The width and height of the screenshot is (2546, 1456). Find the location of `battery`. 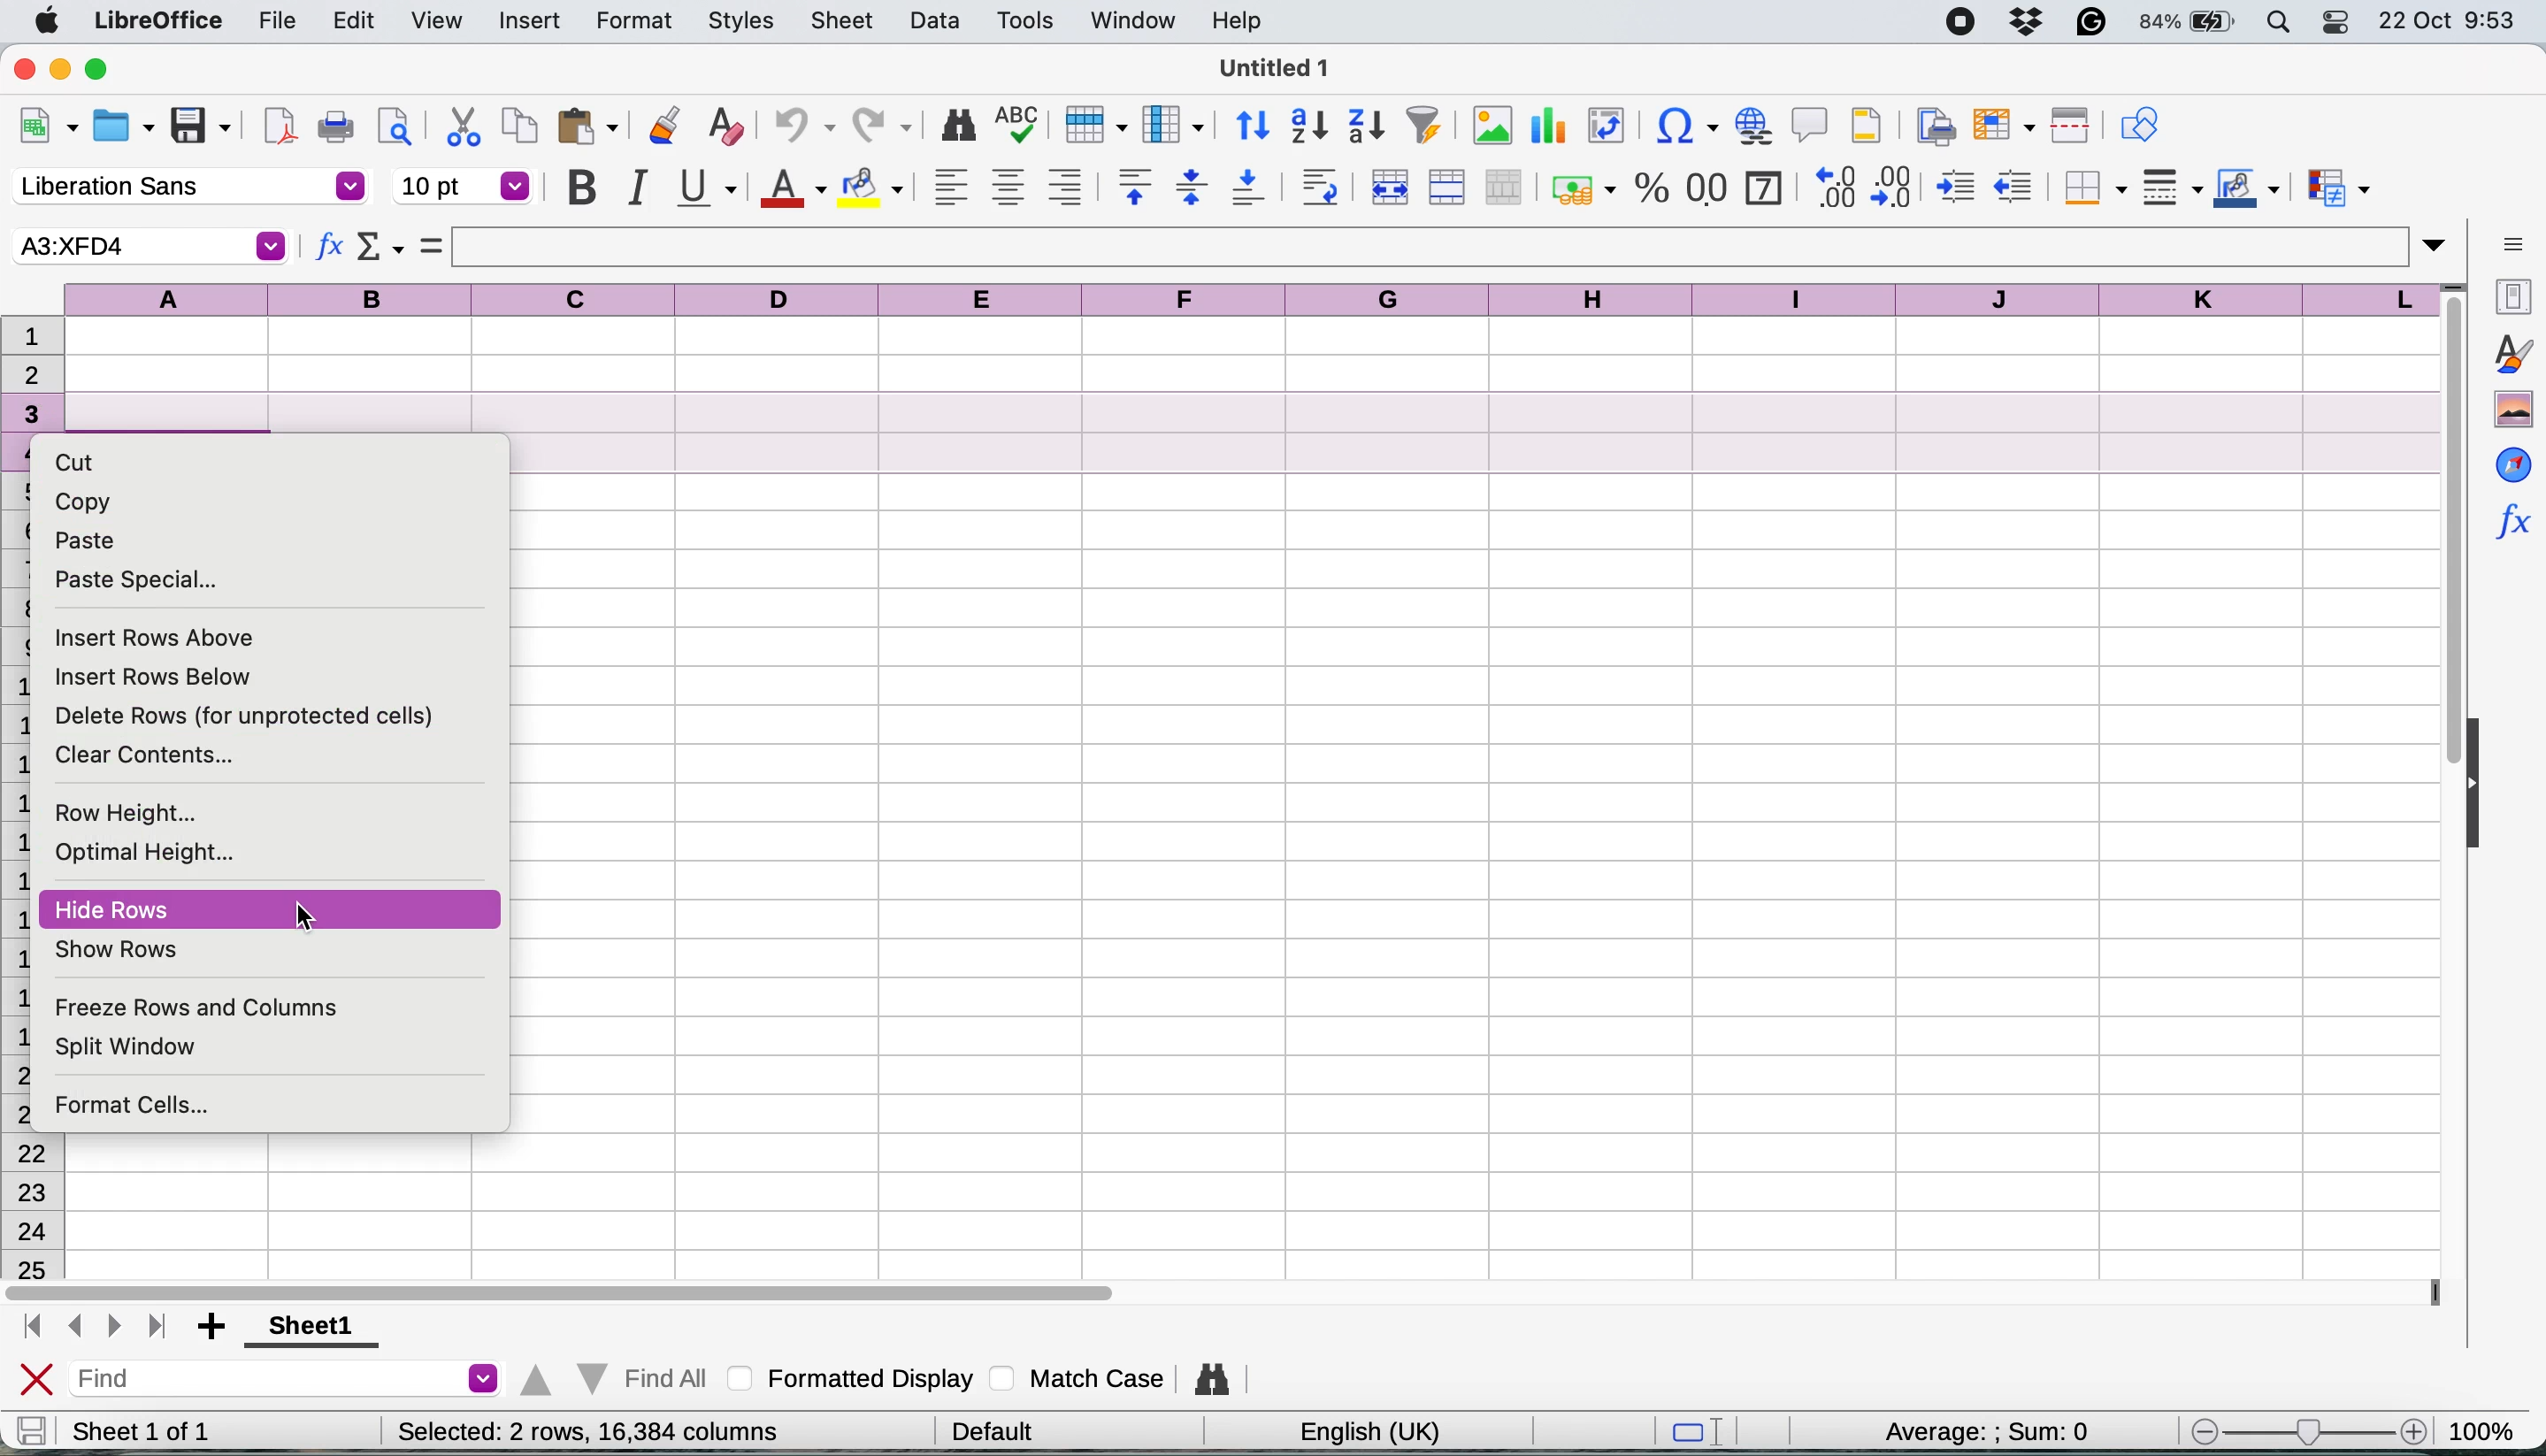

battery is located at coordinates (2189, 22).